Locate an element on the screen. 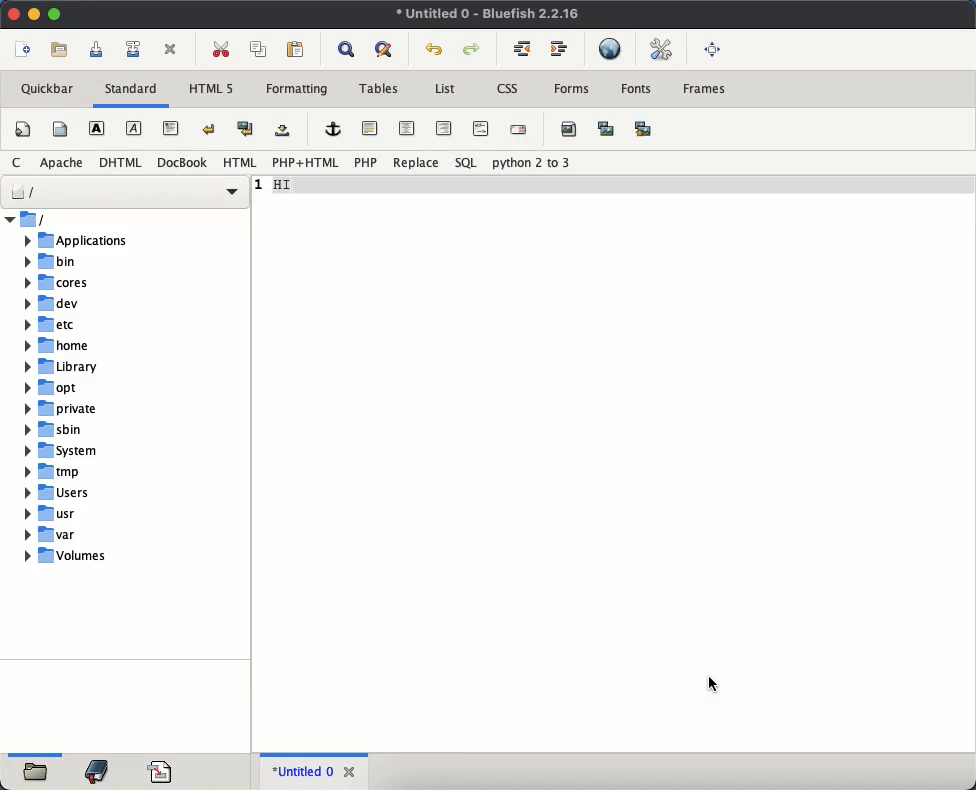  body is located at coordinates (62, 128).